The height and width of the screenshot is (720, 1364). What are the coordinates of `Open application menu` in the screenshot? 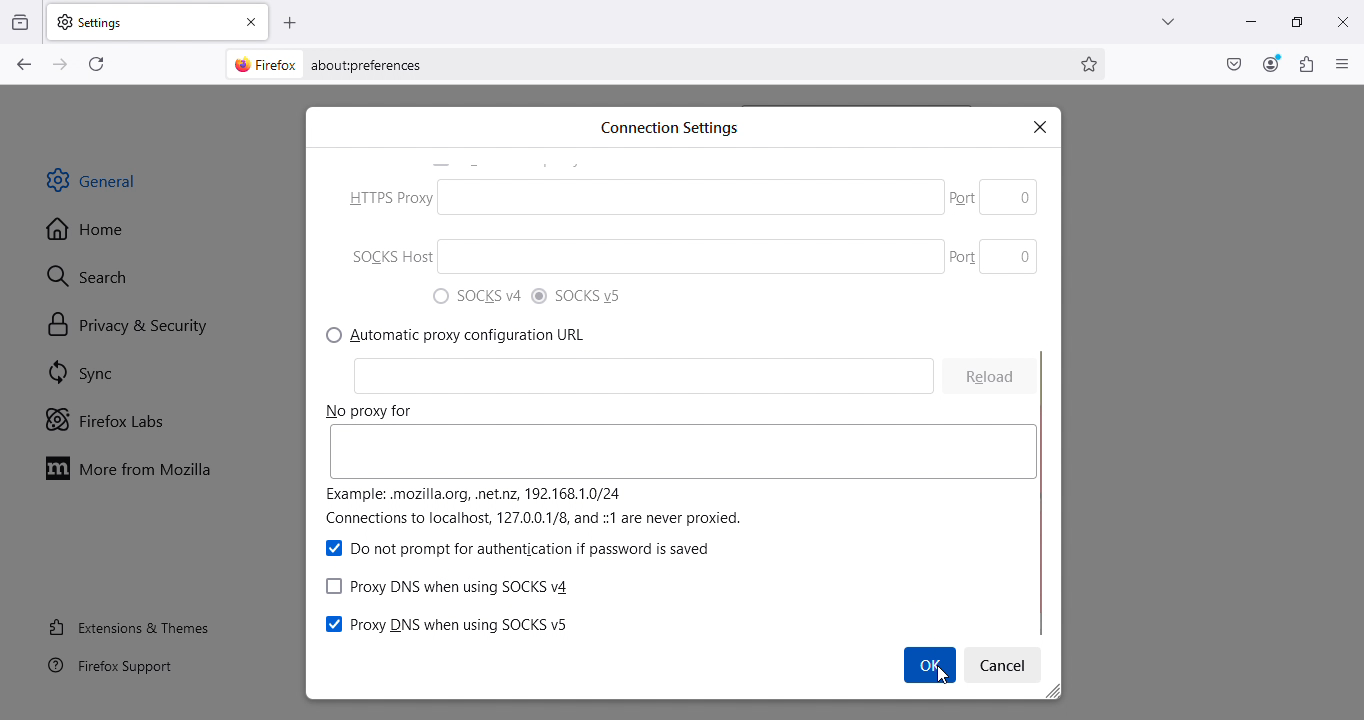 It's located at (1343, 63).